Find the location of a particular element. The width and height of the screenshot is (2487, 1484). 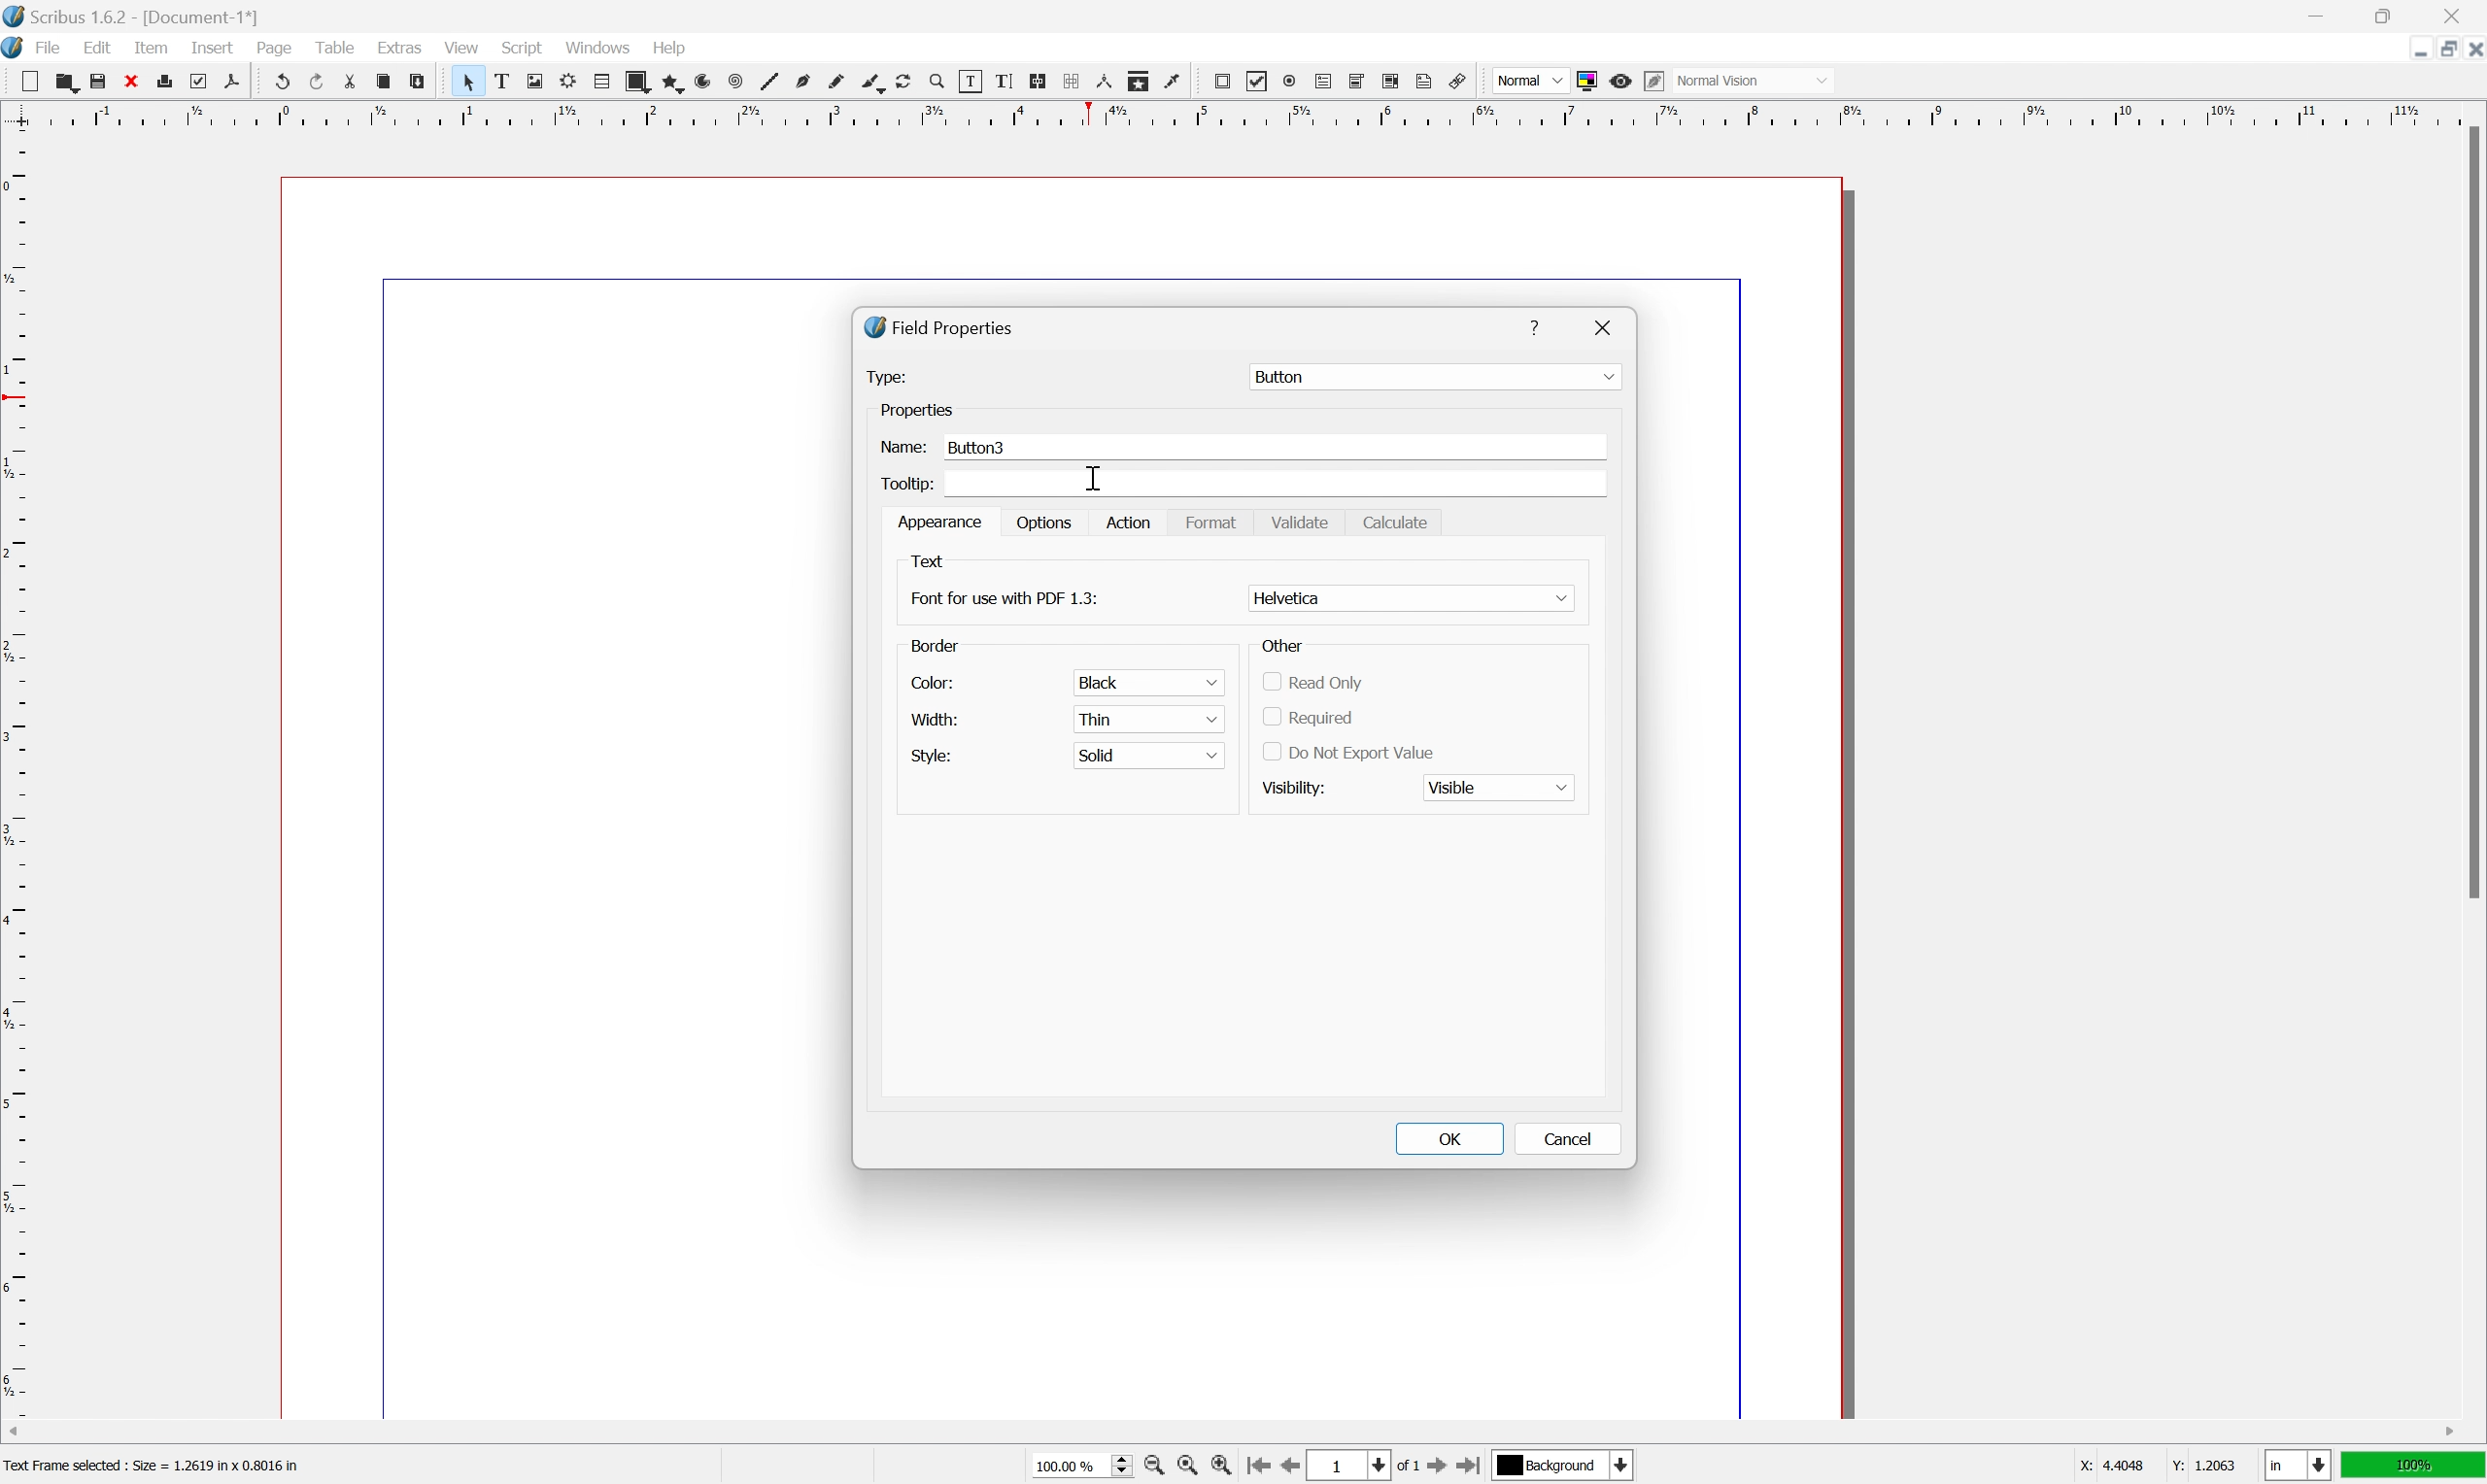

pdf radio button is located at coordinates (1290, 81).